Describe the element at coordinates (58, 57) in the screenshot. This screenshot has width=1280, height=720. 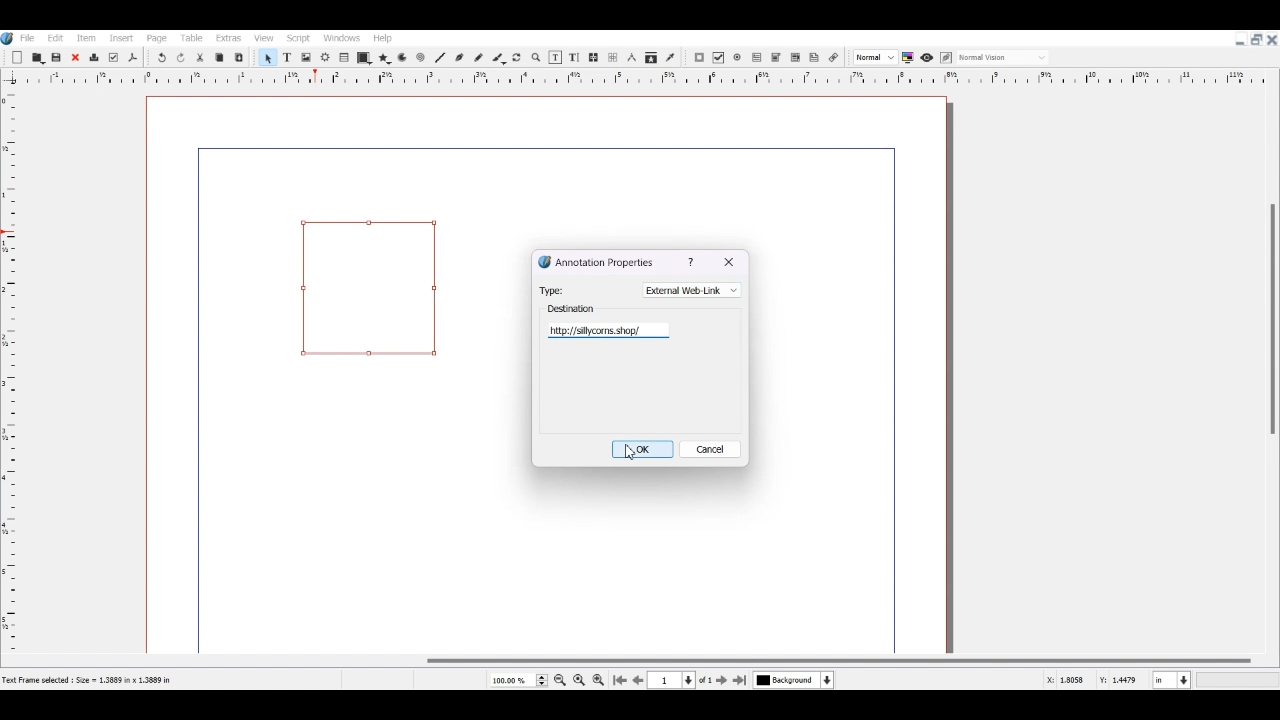
I see `Save` at that location.